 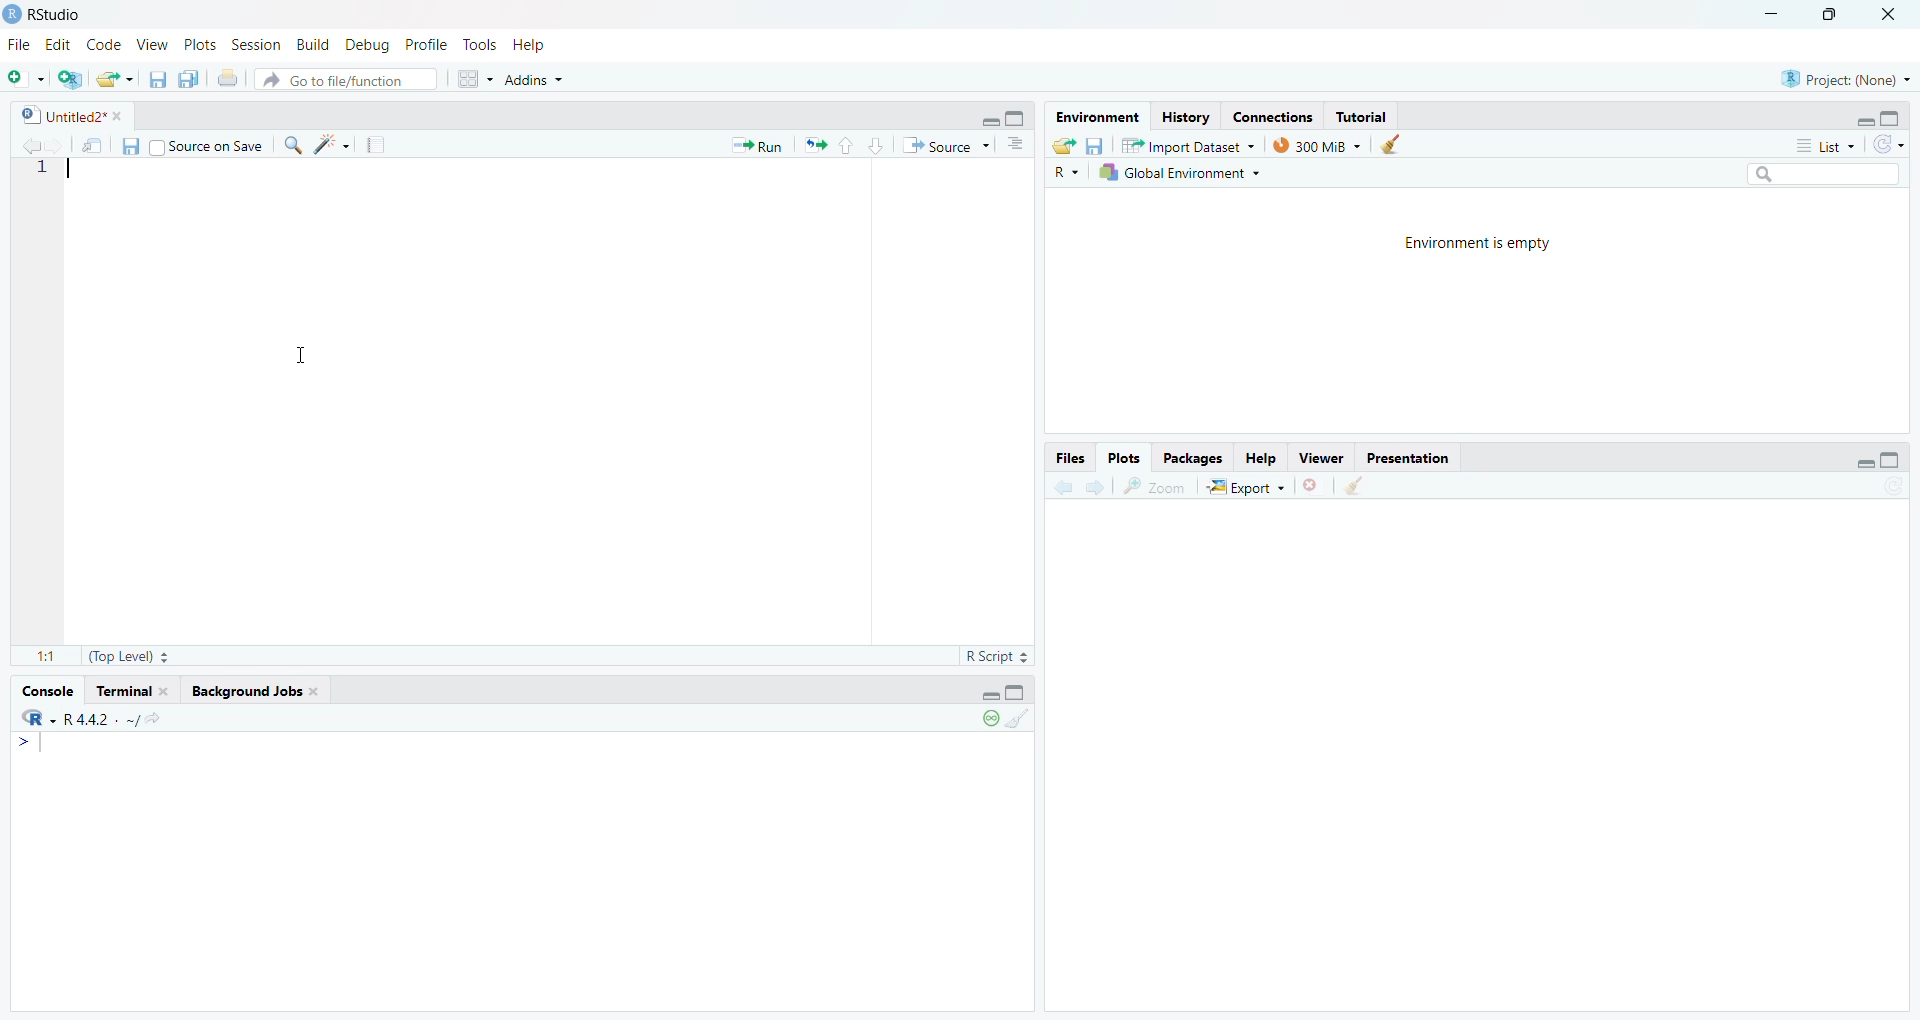 What do you see at coordinates (189, 79) in the screenshot?
I see `save all open documents` at bounding box center [189, 79].